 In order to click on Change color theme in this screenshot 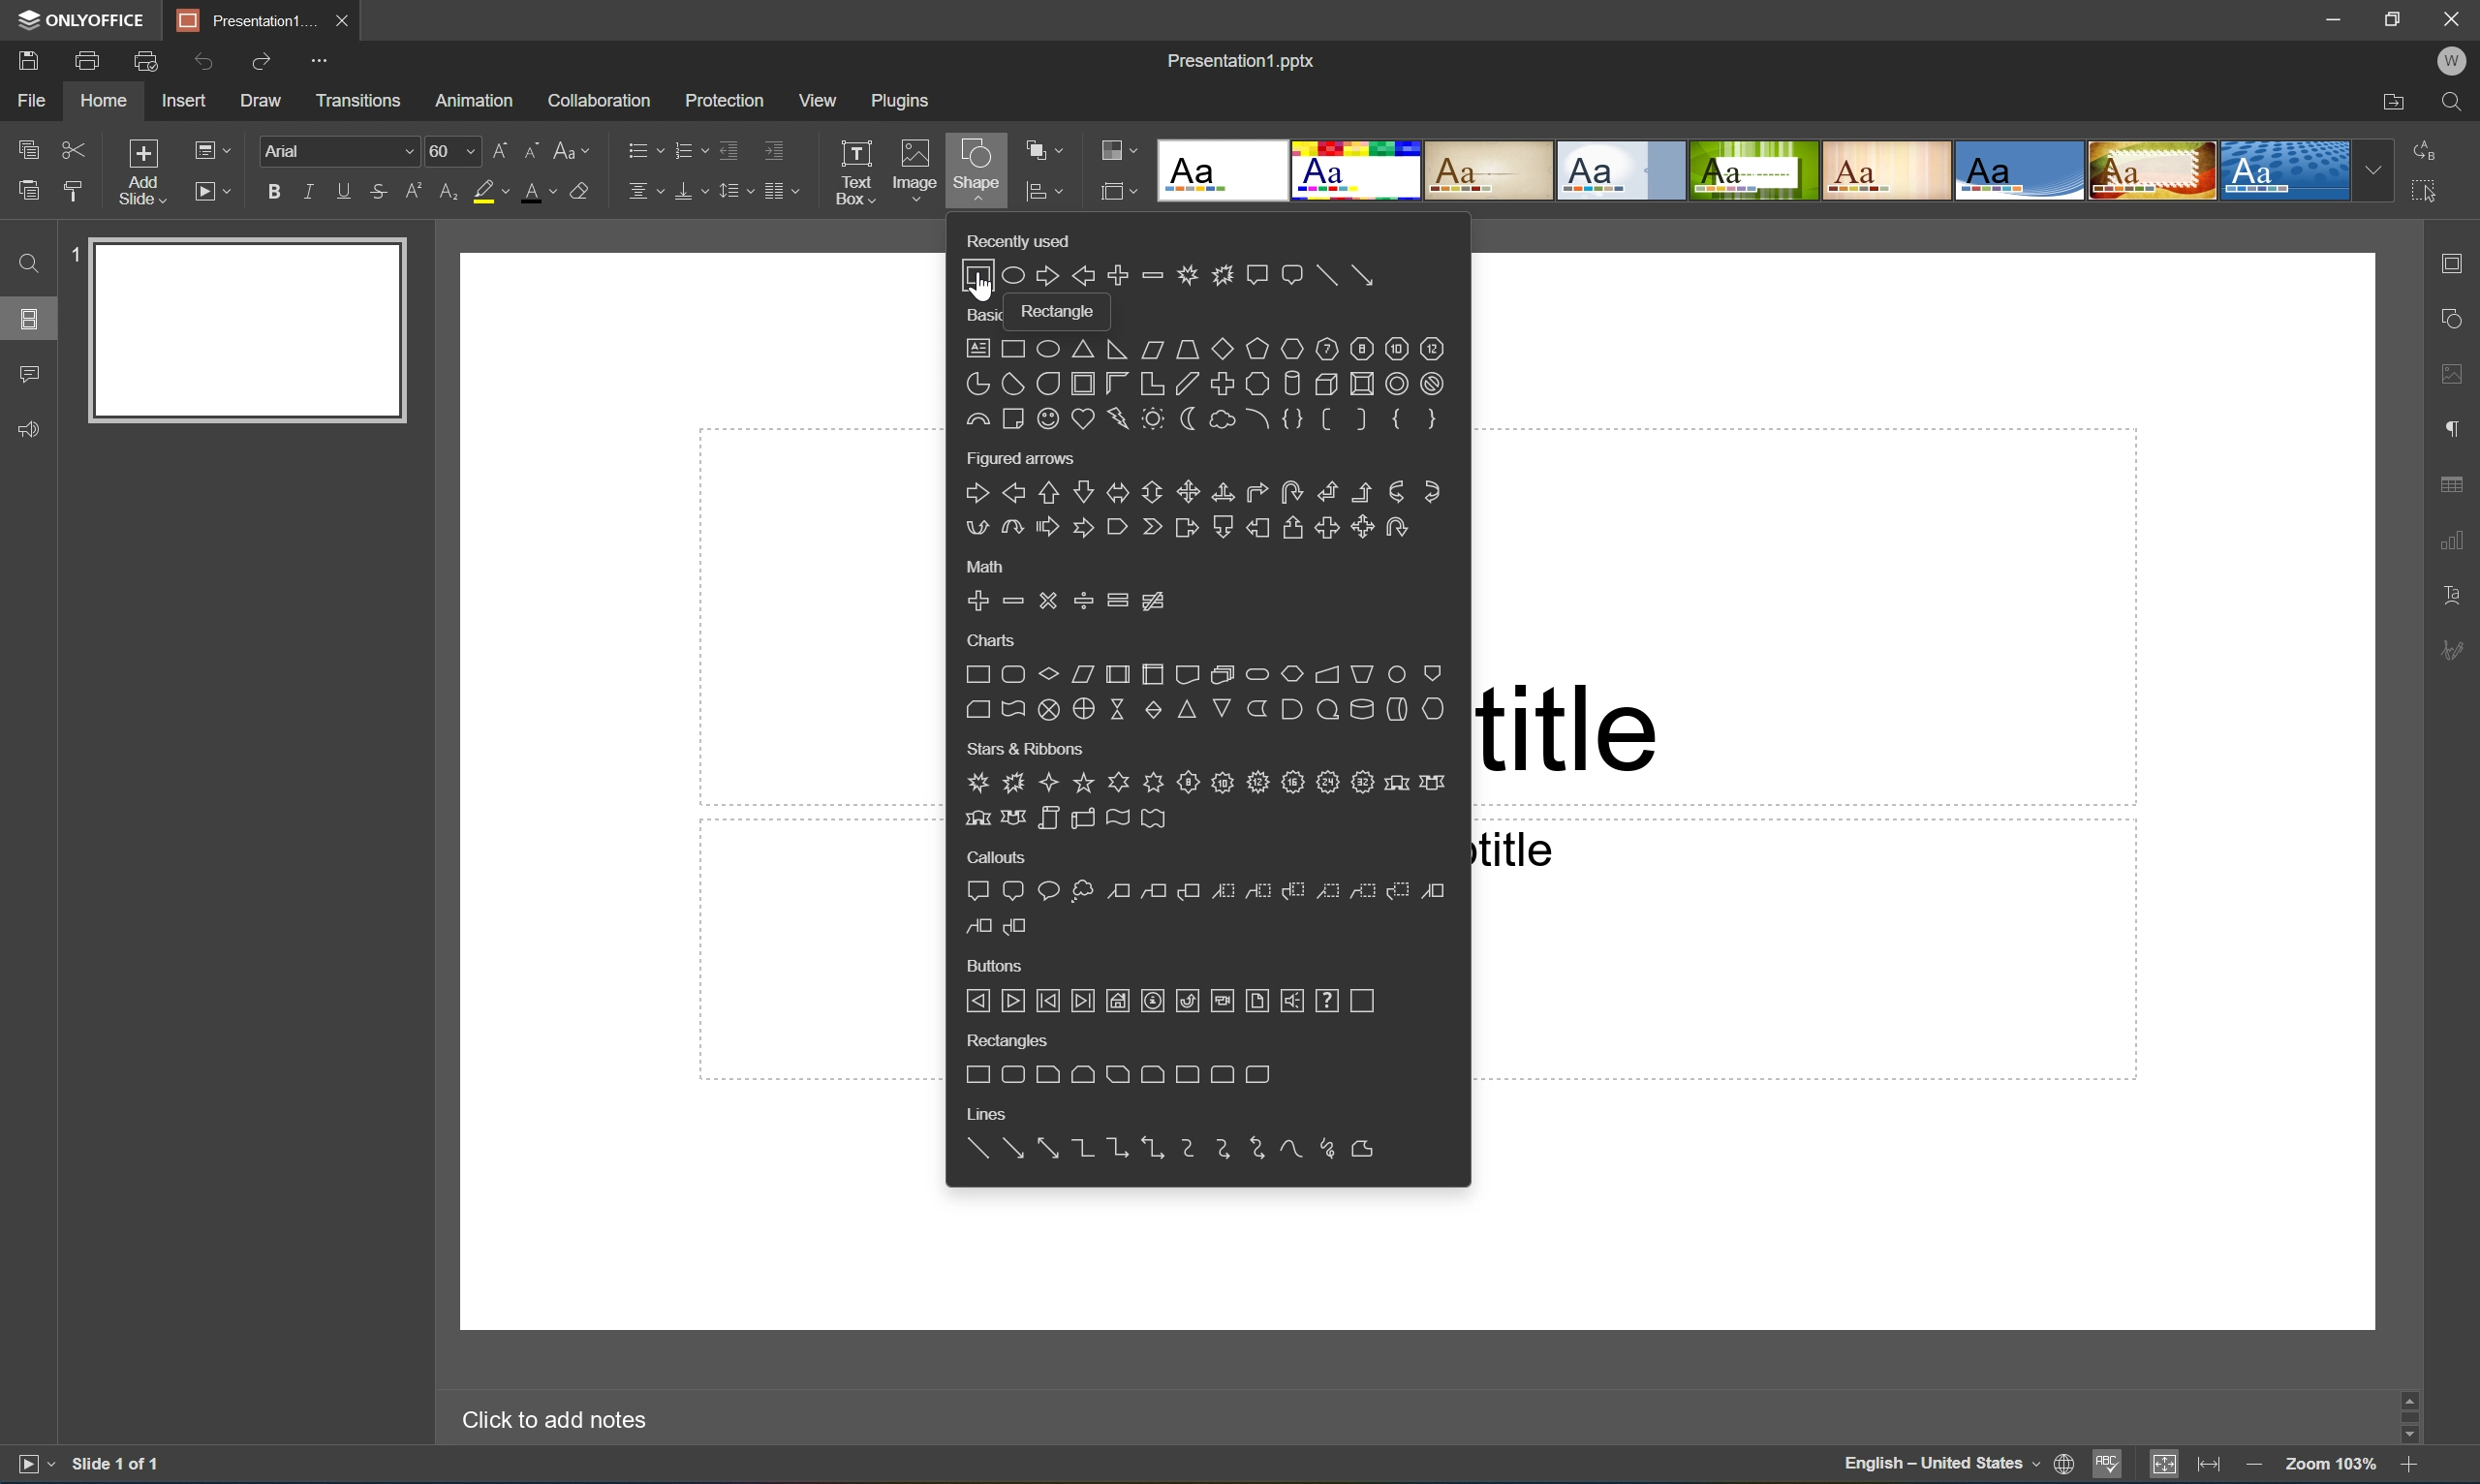, I will do `click(1119, 151)`.